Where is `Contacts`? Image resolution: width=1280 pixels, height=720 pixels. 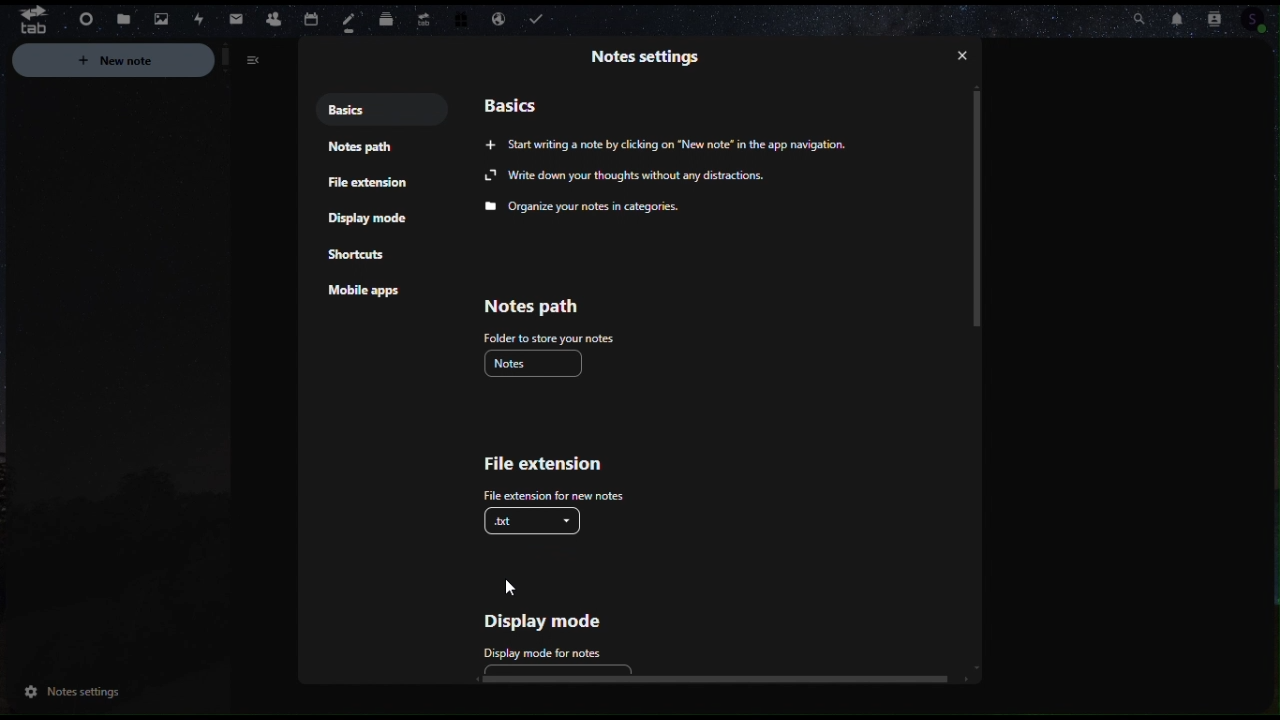 Contacts is located at coordinates (273, 17).